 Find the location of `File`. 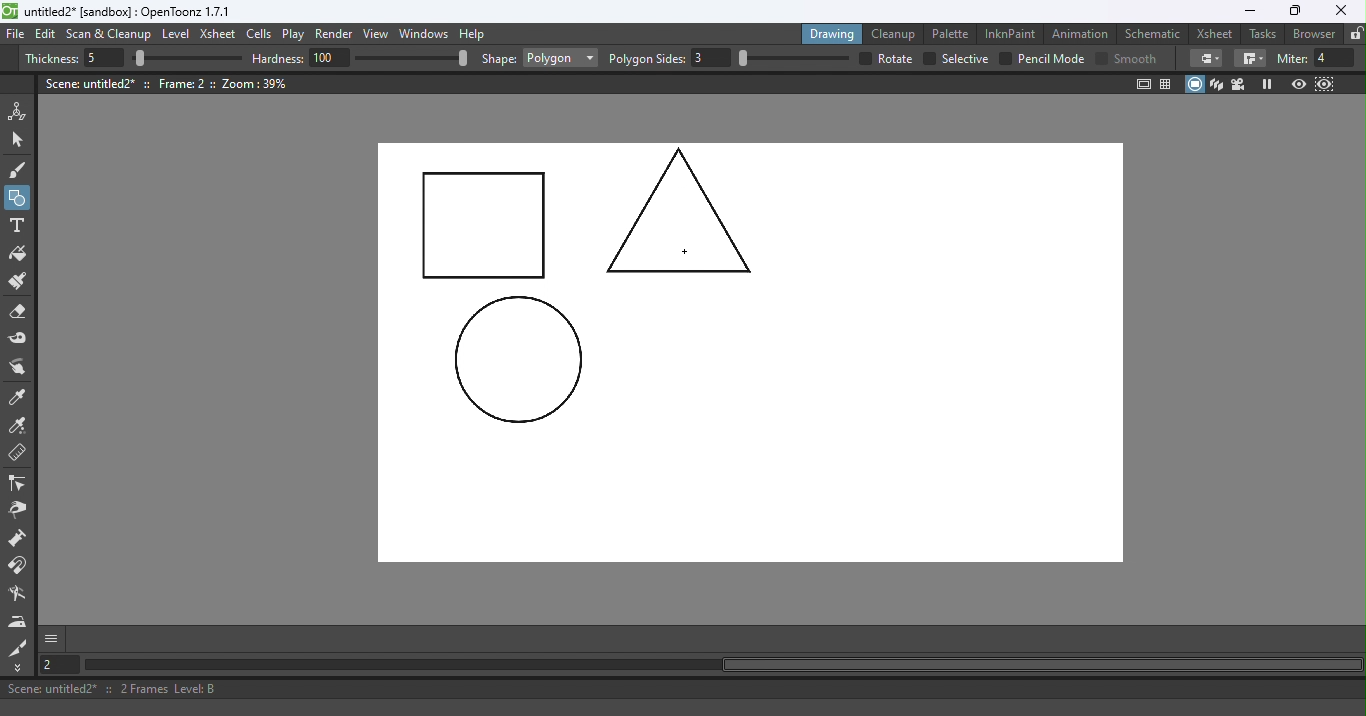

File is located at coordinates (16, 35).